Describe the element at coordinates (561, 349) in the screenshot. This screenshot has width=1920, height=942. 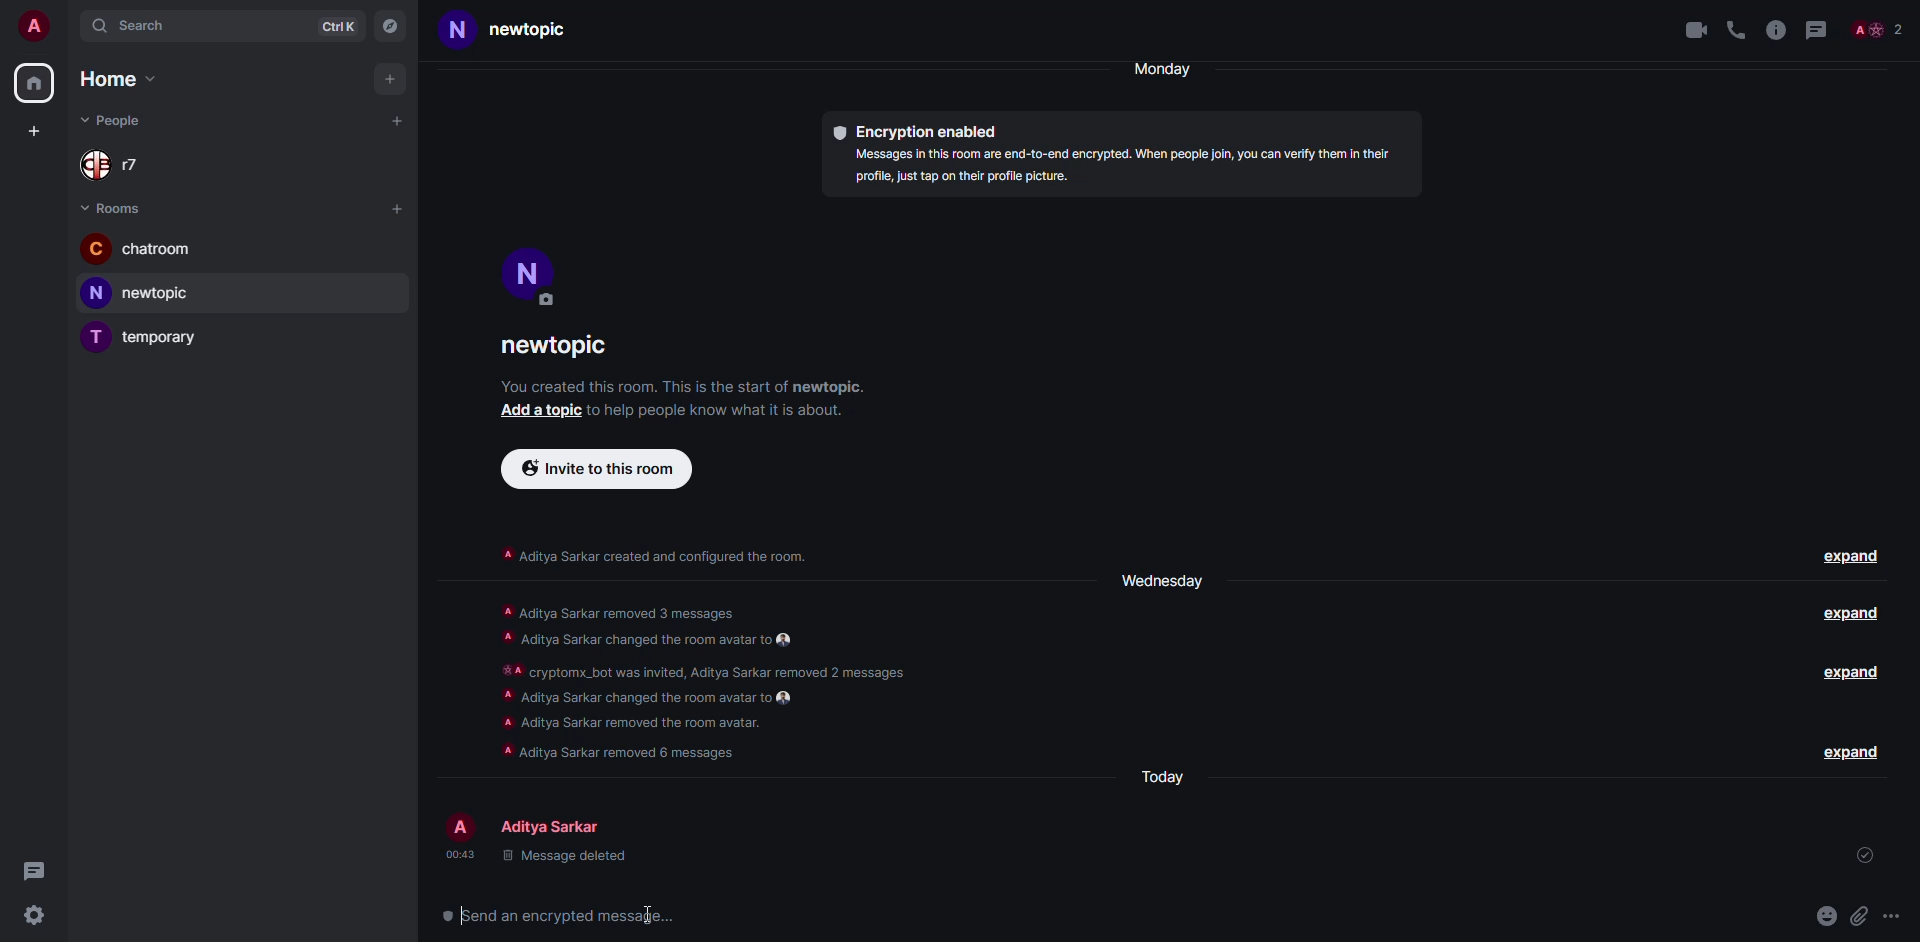
I see `room` at that location.